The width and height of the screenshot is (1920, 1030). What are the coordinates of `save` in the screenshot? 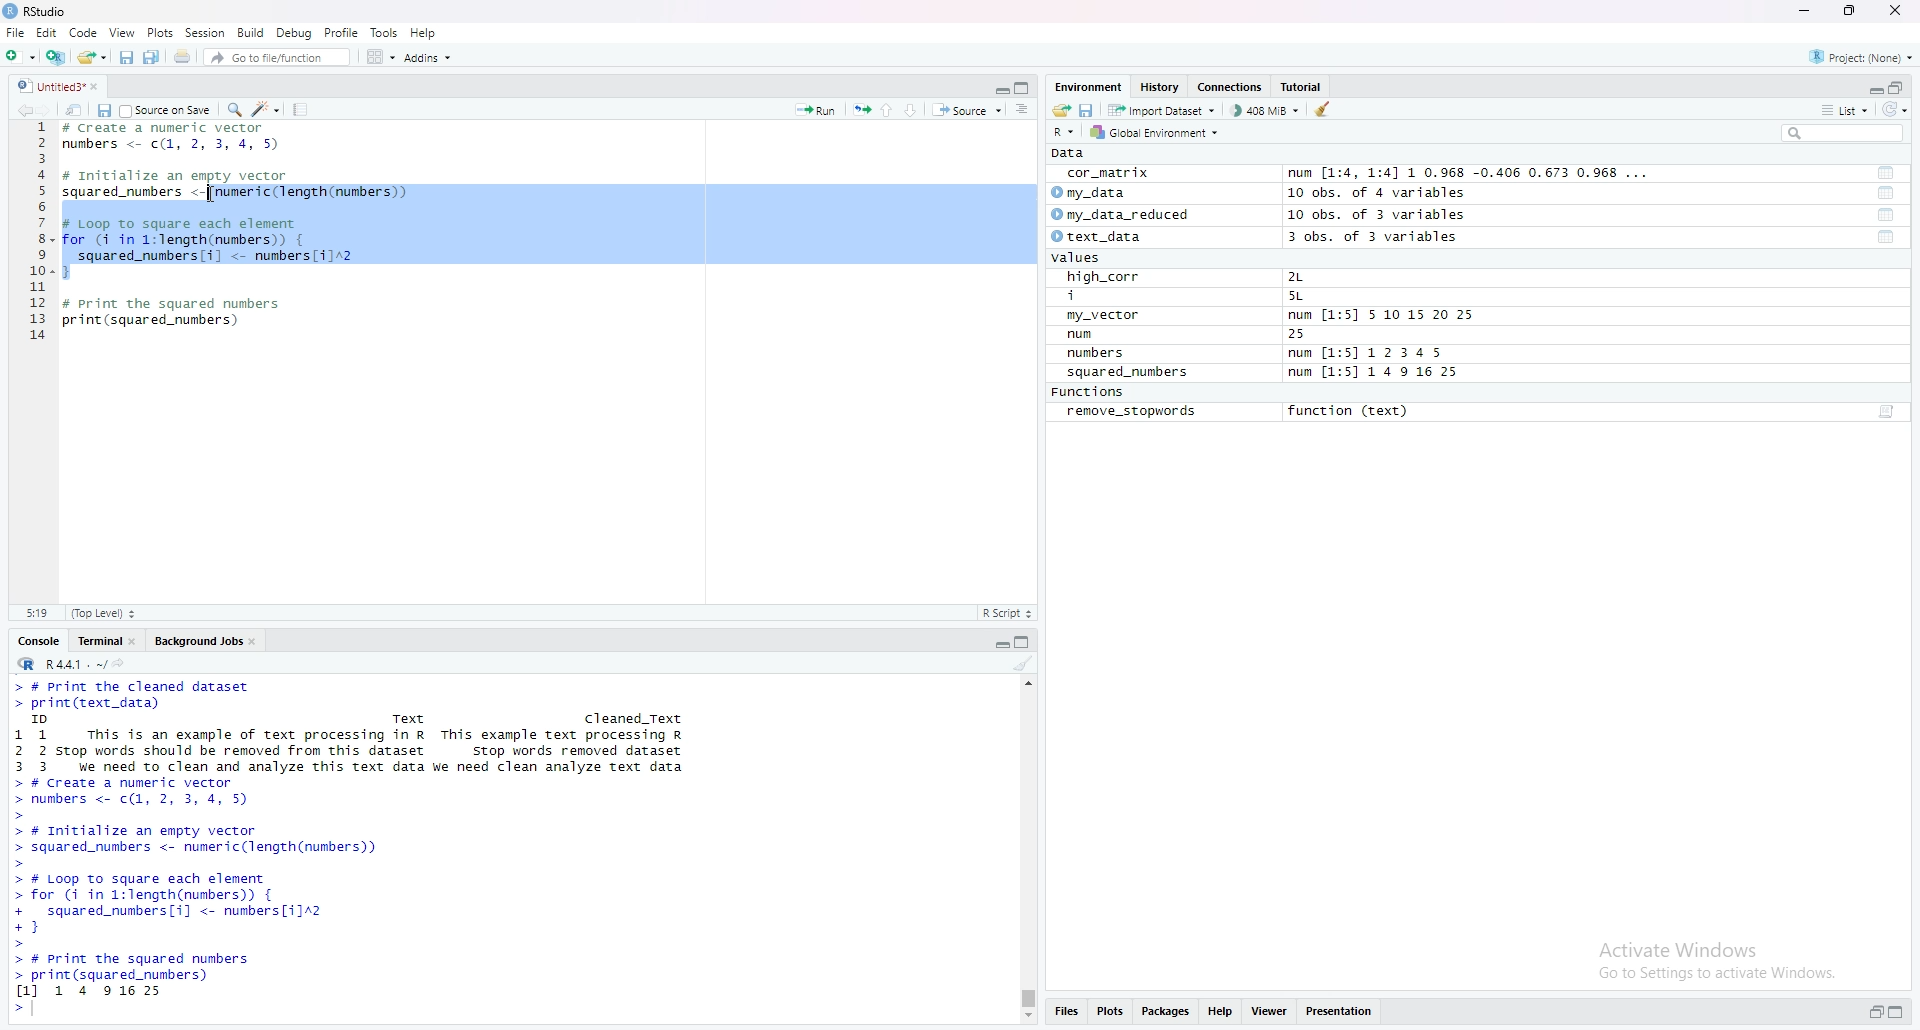 It's located at (103, 109).